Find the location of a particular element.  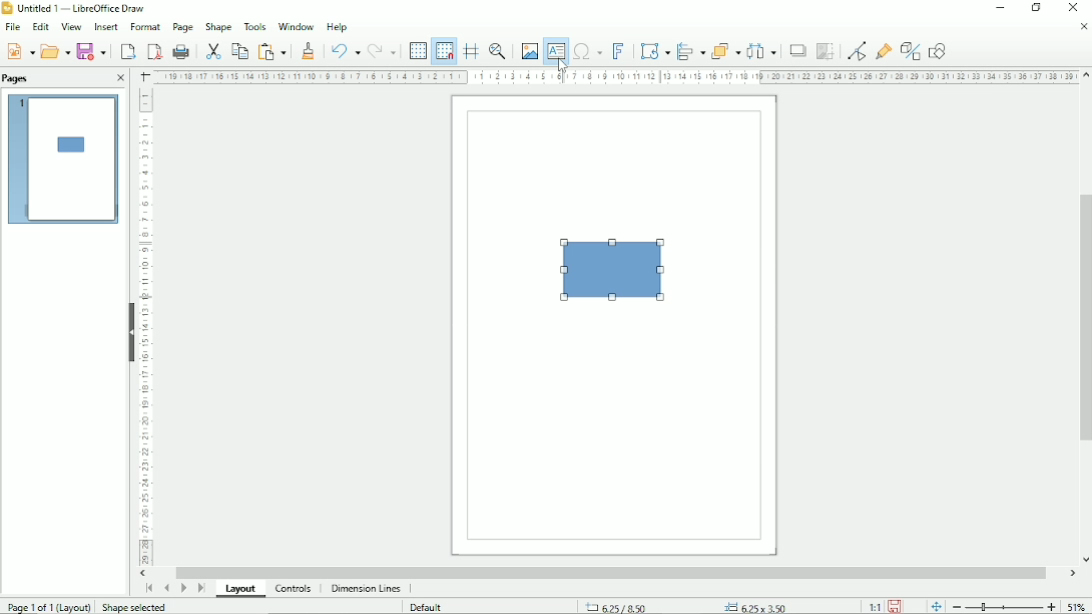

Scroll to next page is located at coordinates (183, 588).